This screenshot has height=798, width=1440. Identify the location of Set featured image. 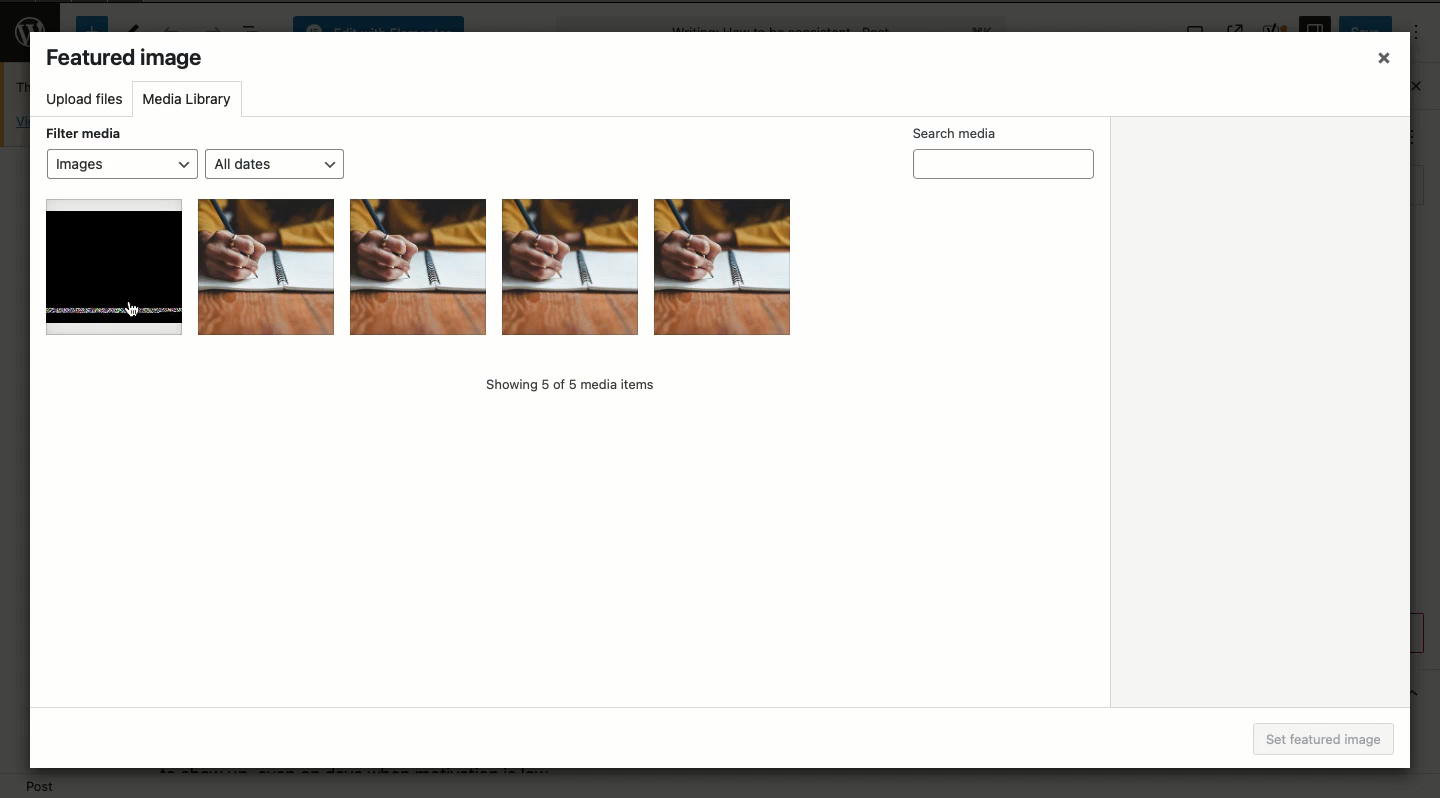
(1331, 740).